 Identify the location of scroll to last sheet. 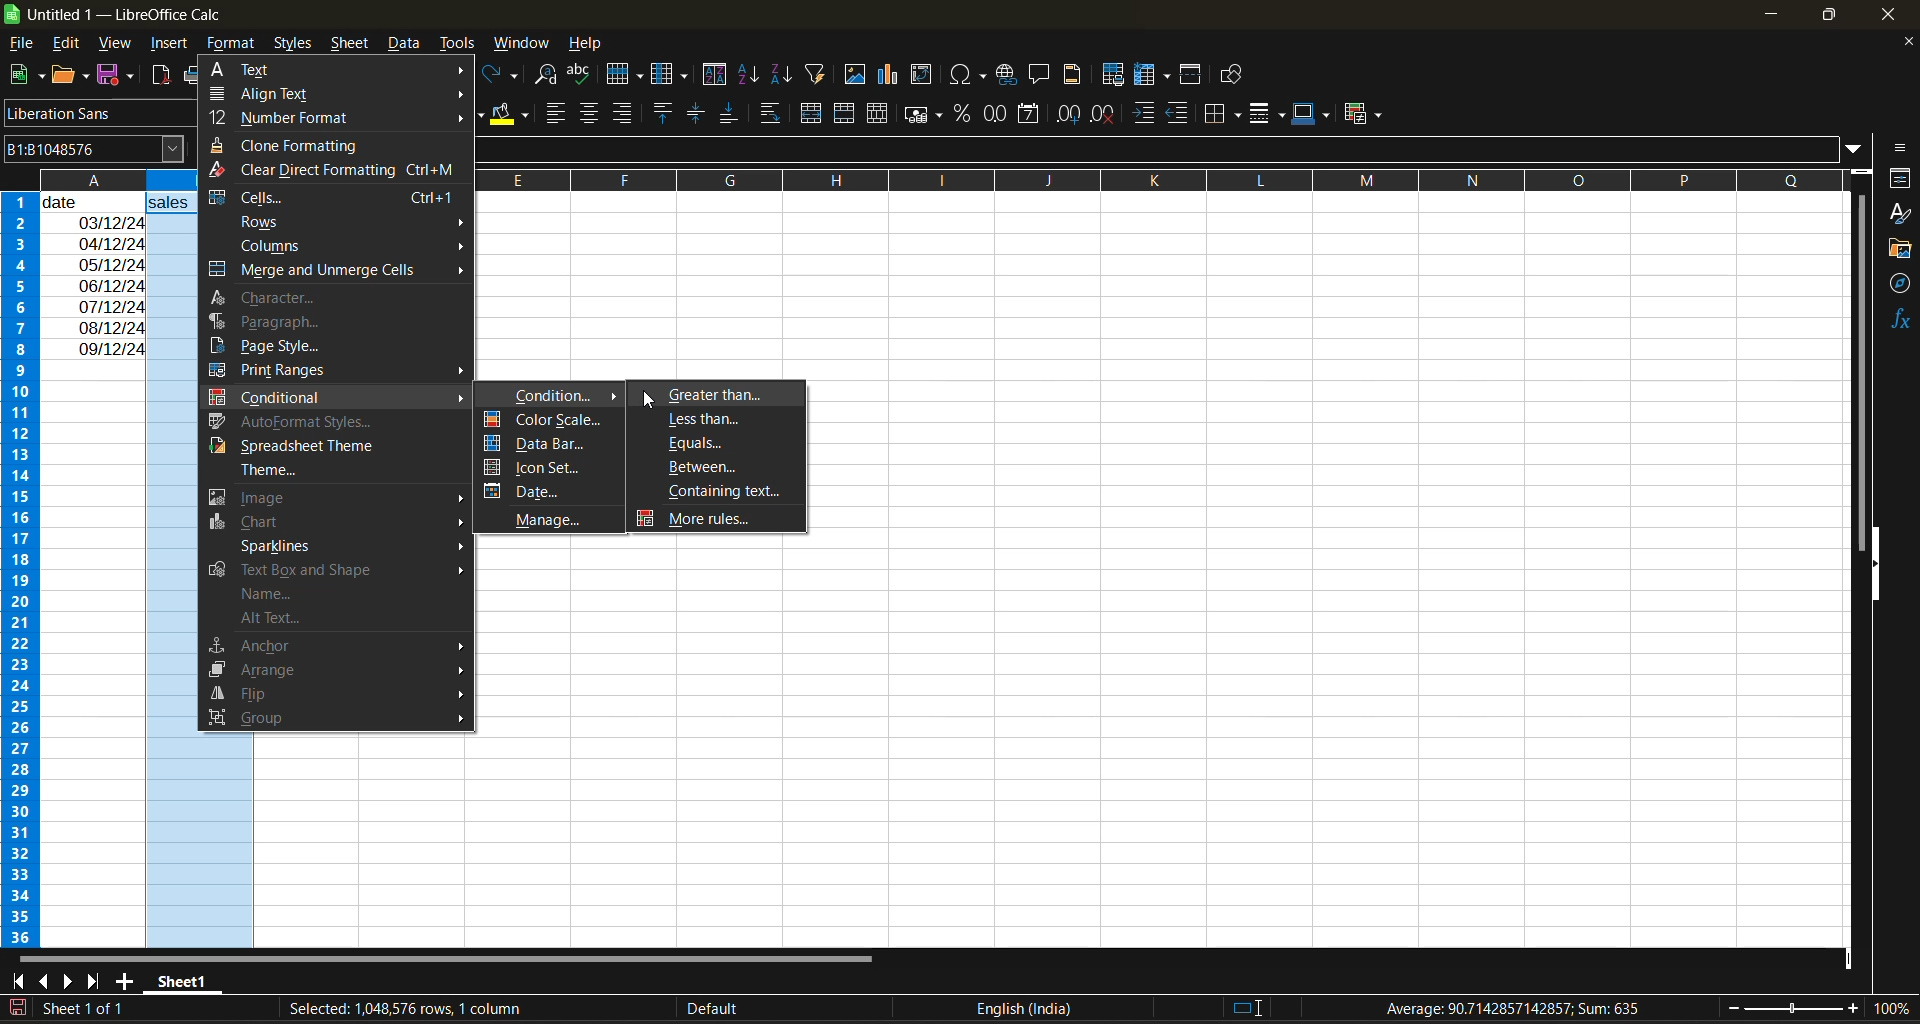
(101, 982).